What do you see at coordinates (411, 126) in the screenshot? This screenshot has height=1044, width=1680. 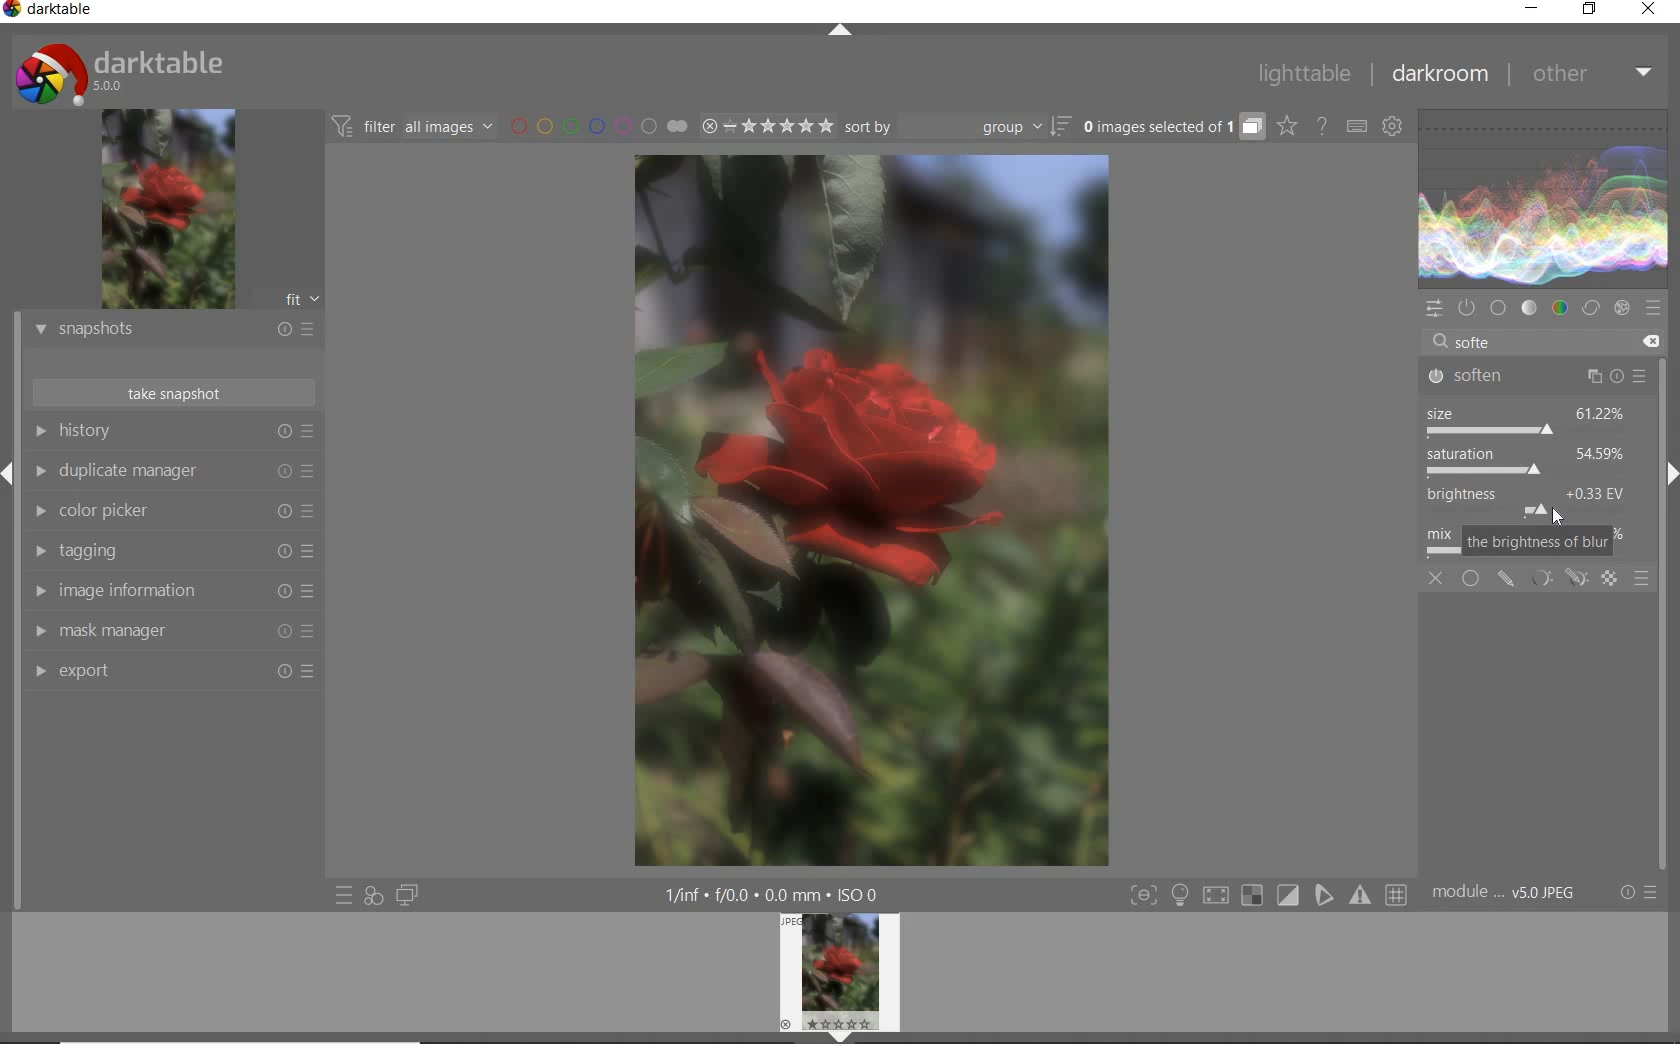 I see `filter all images by module order` at bounding box center [411, 126].